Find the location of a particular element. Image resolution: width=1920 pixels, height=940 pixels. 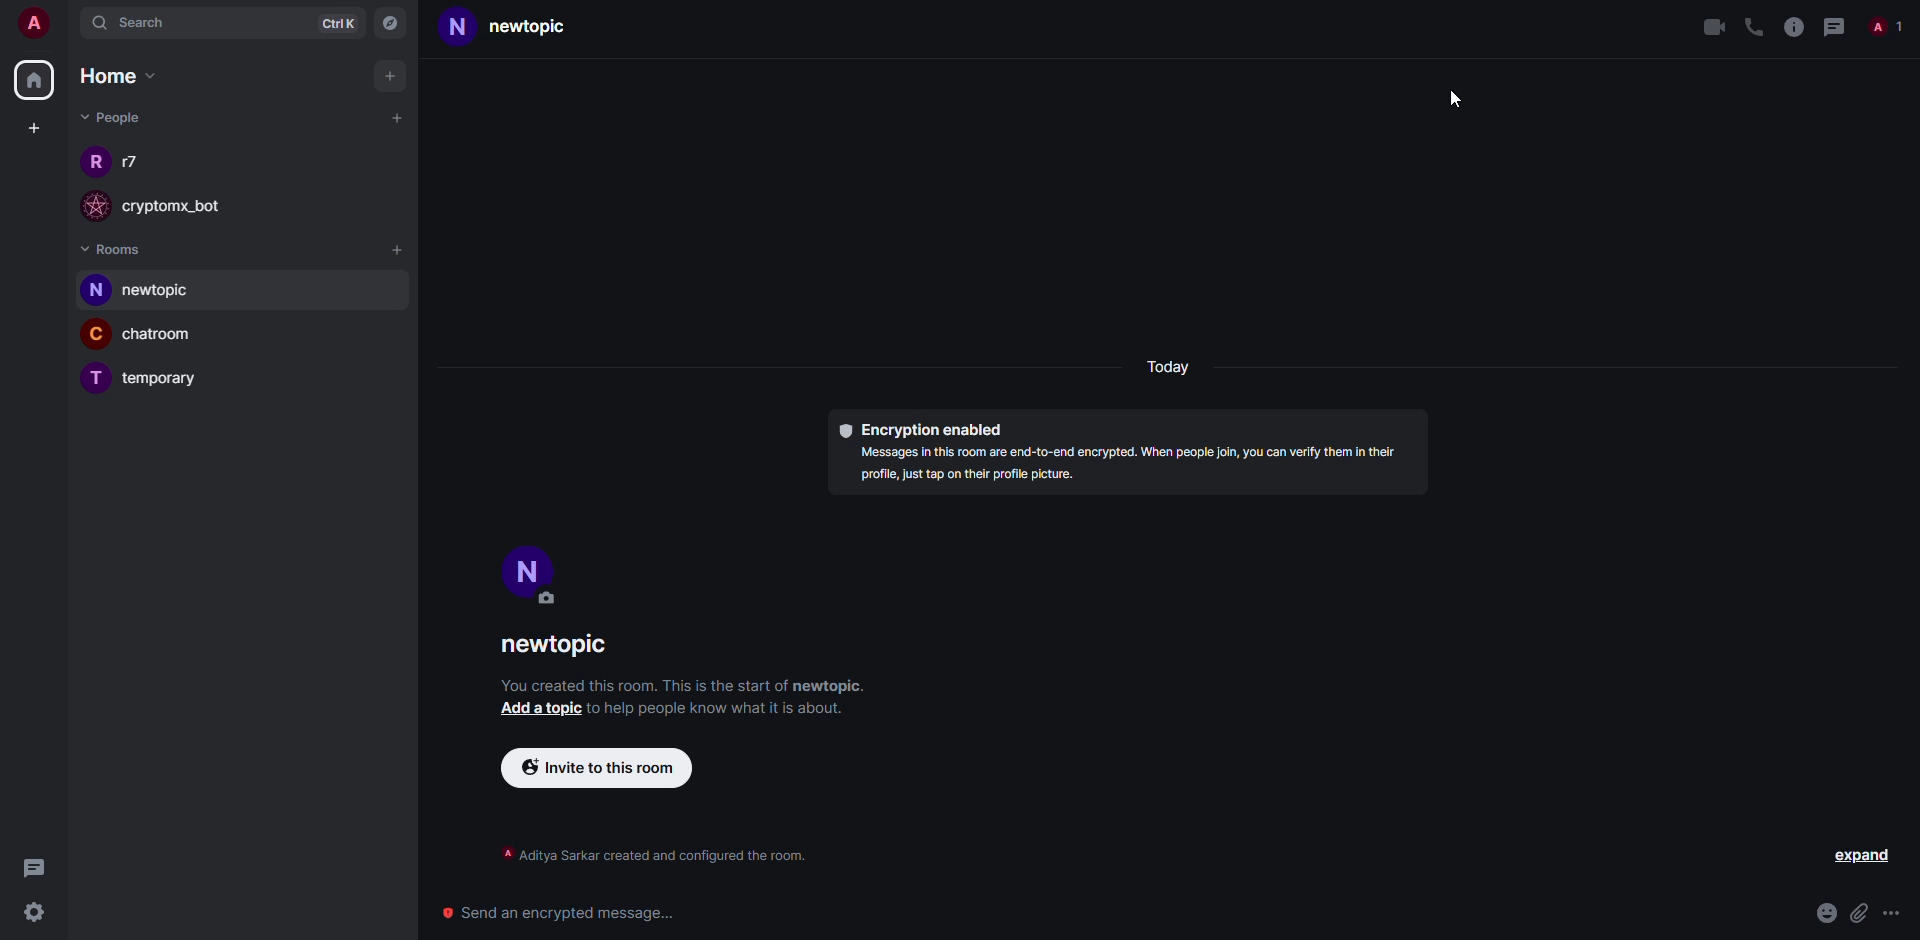

voice call is located at coordinates (1751, 27).